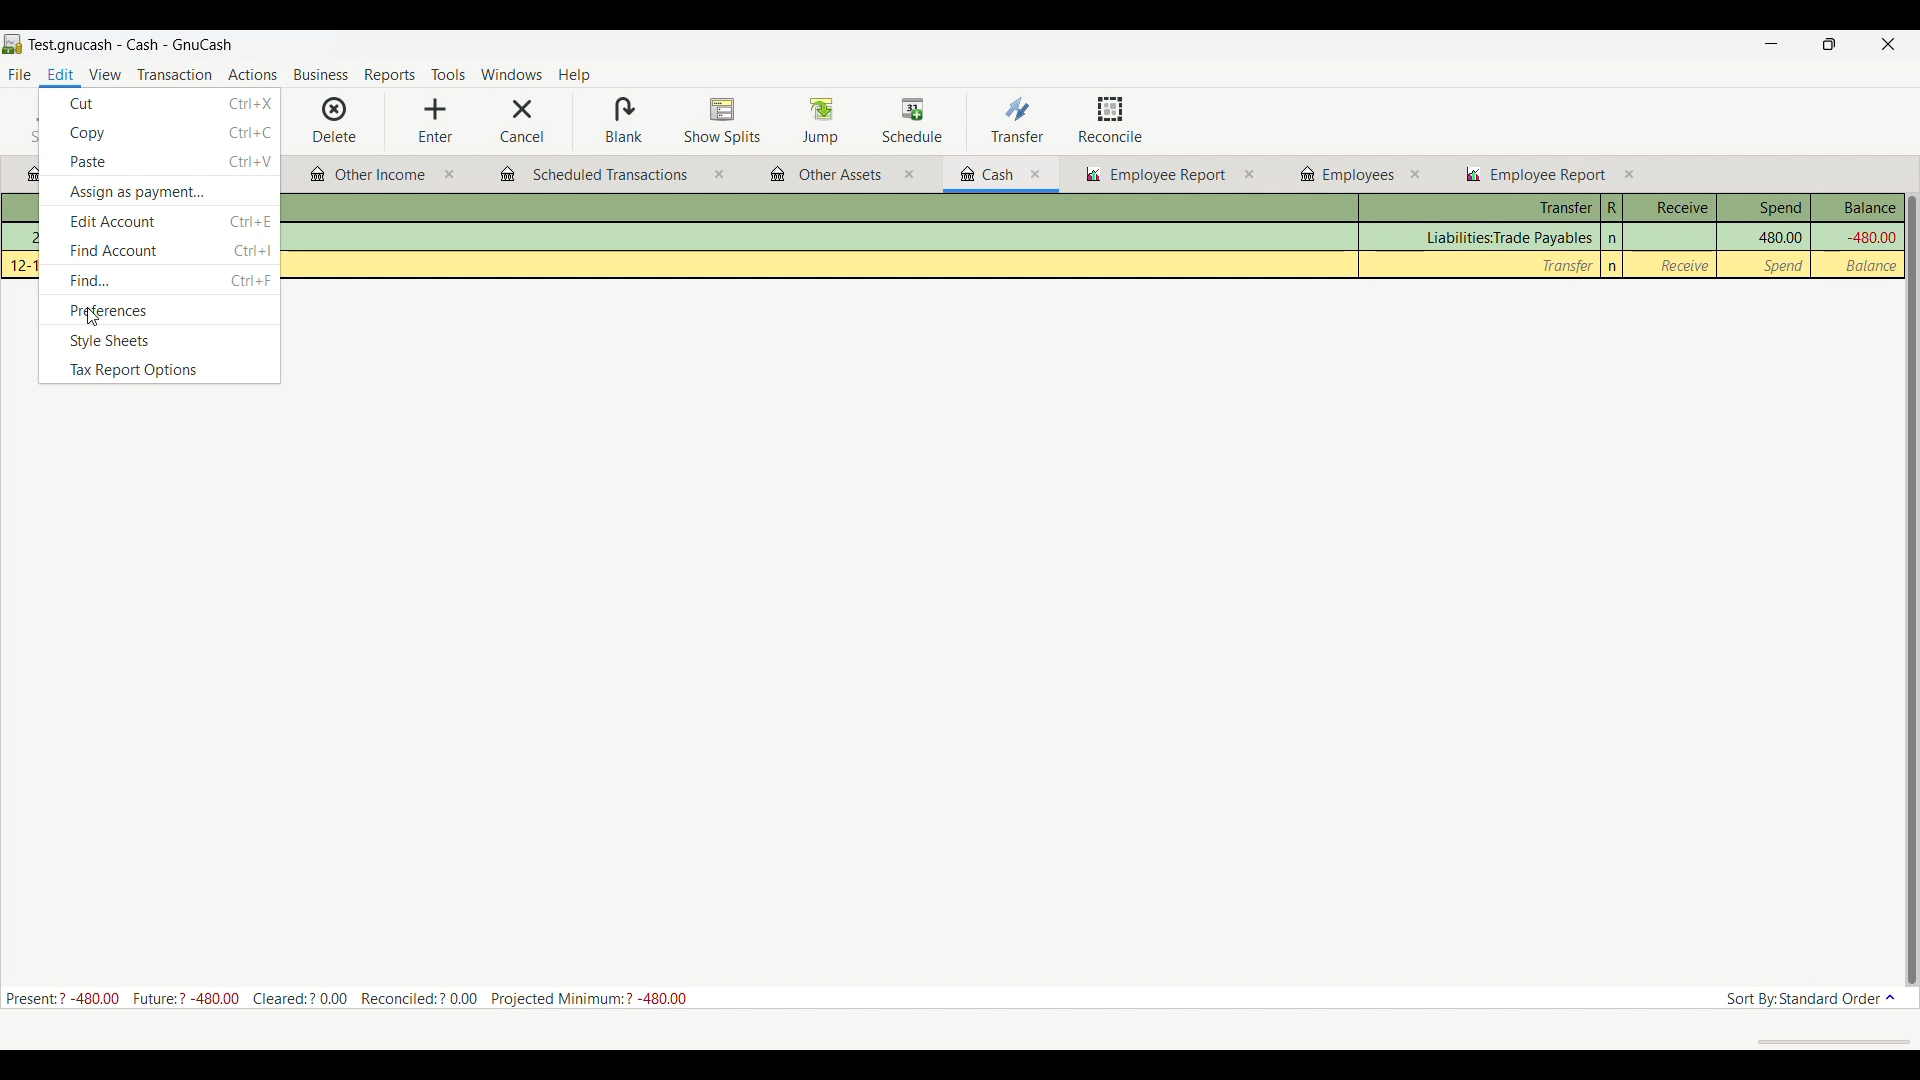  Describe the element at coordinates (1630, 174) in the screenshot. I see `close` at that location.